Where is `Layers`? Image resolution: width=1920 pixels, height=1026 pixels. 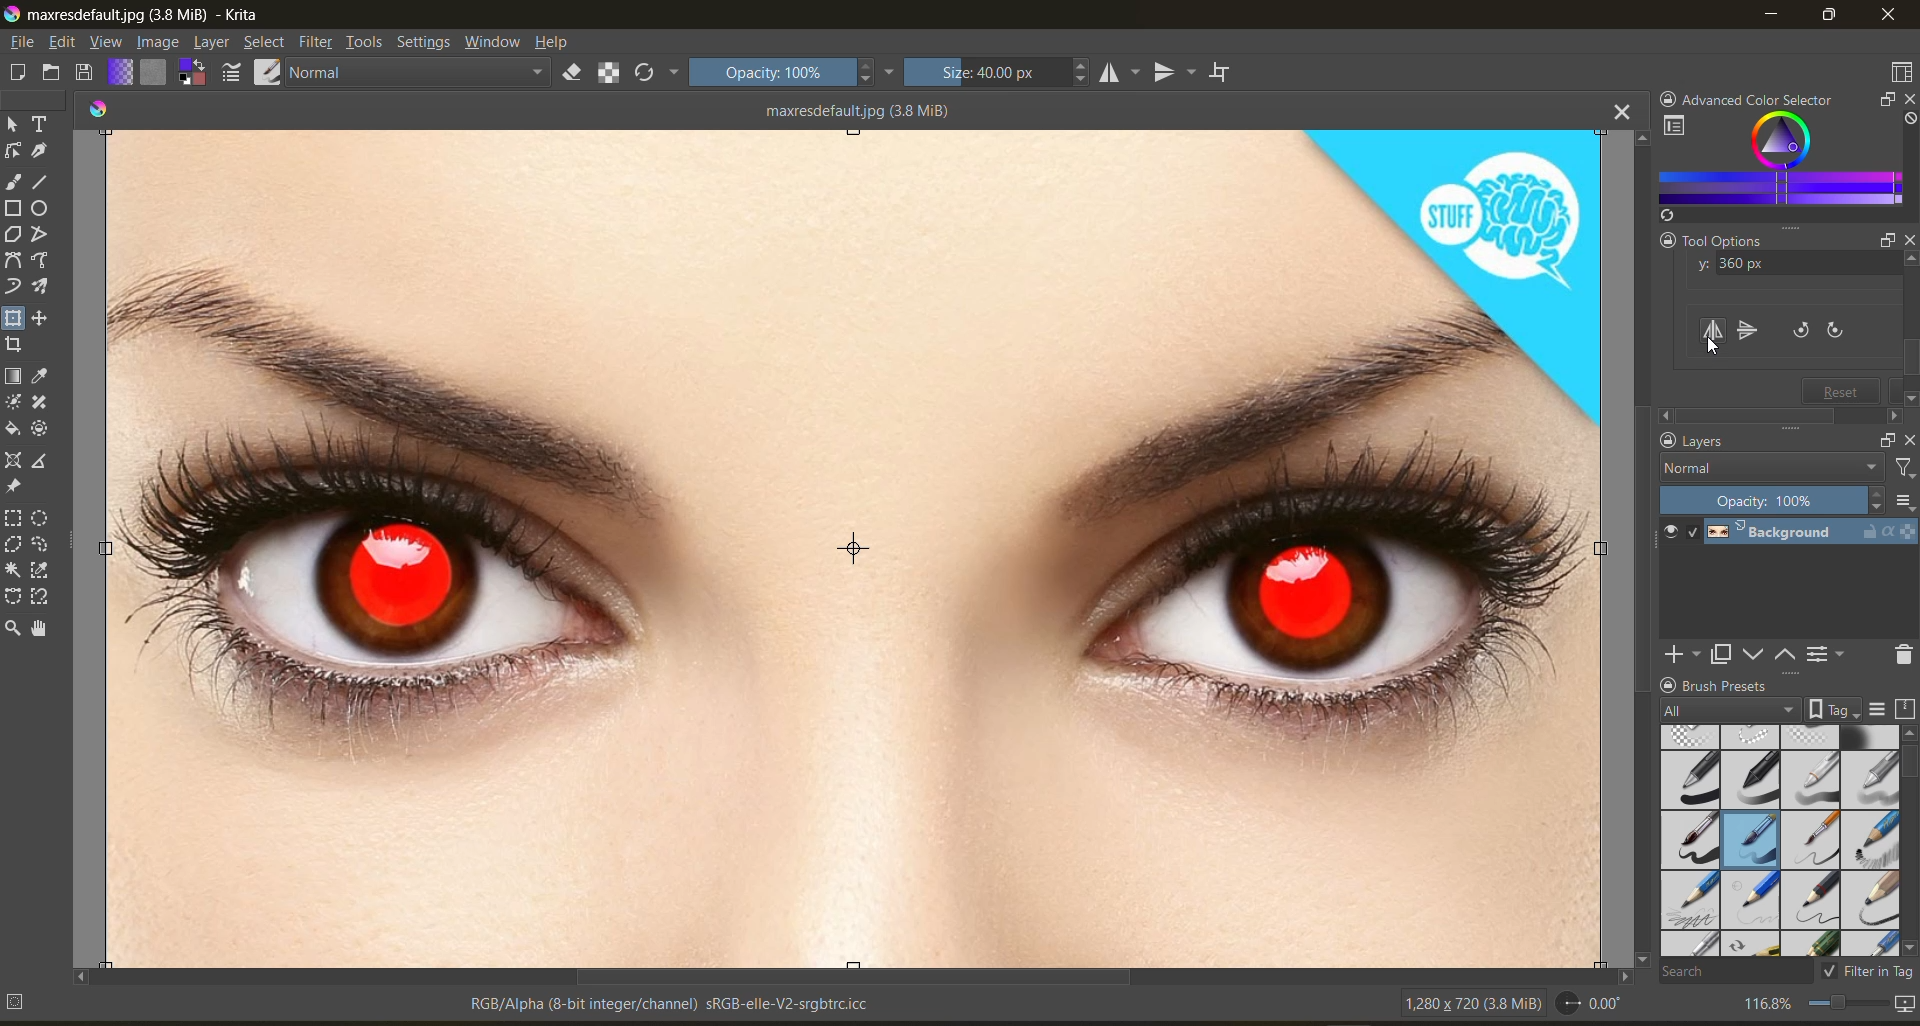 Layers is located at coordinates (1742, 442).